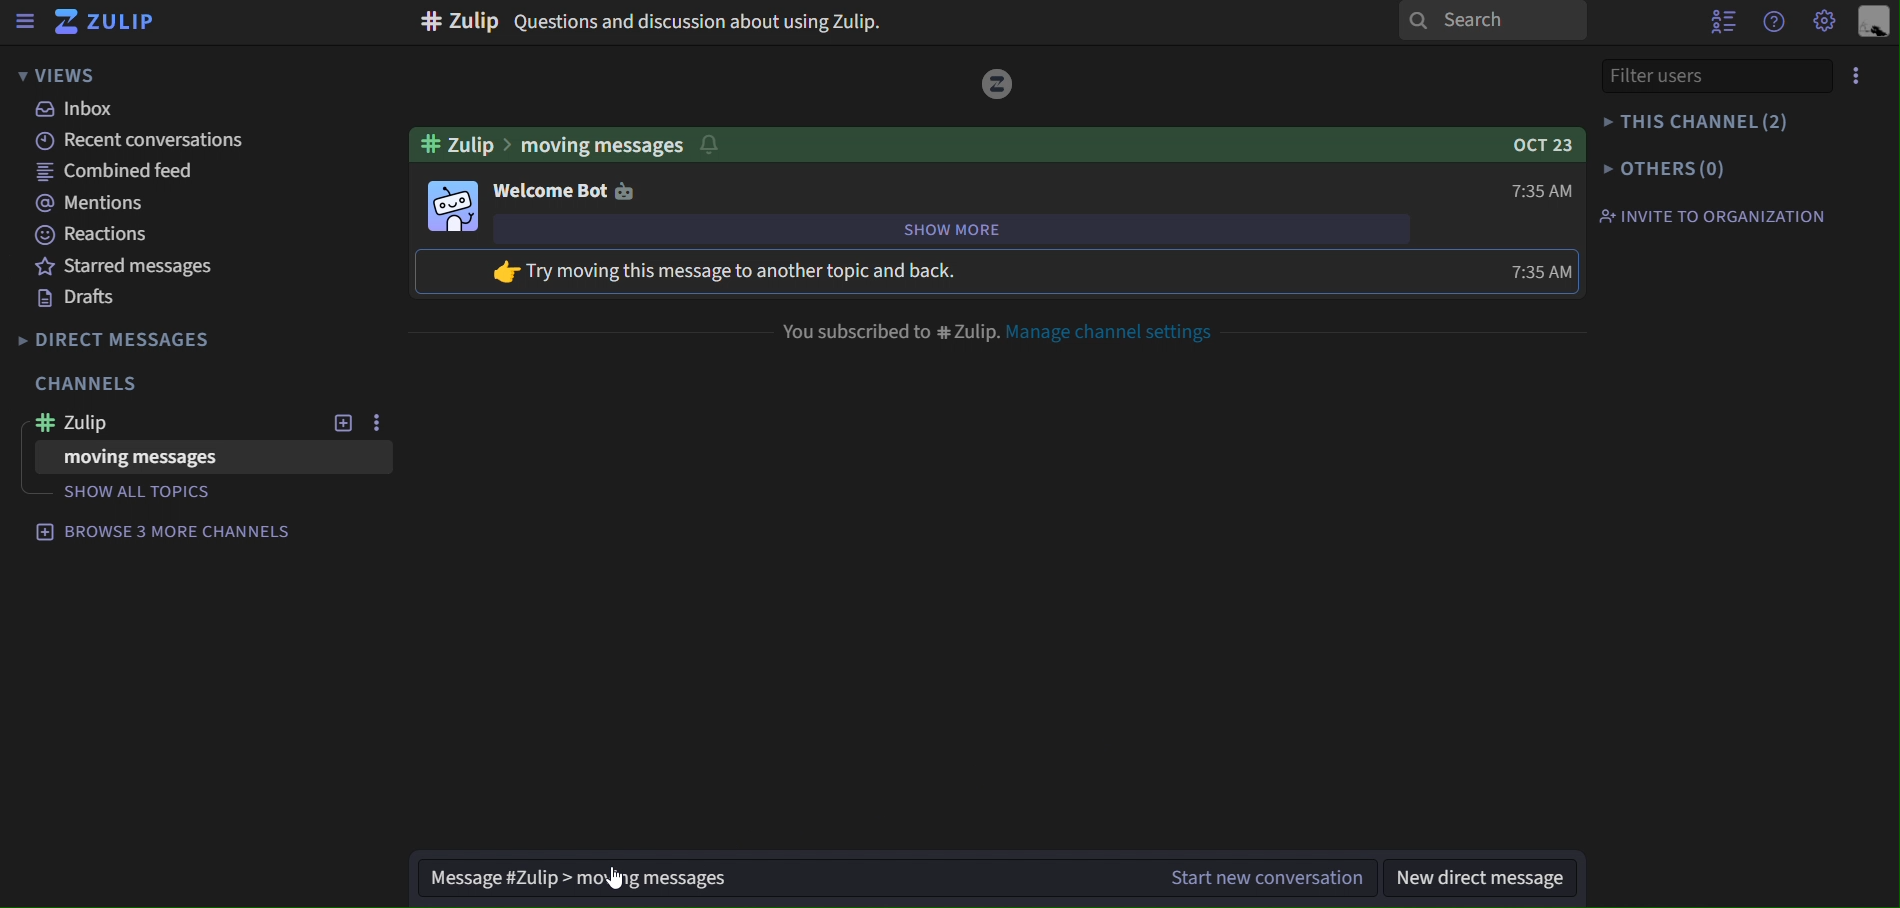 The height and width of the screenshot is (908, 1900). I want to click on others(0), so click(1666, 167).